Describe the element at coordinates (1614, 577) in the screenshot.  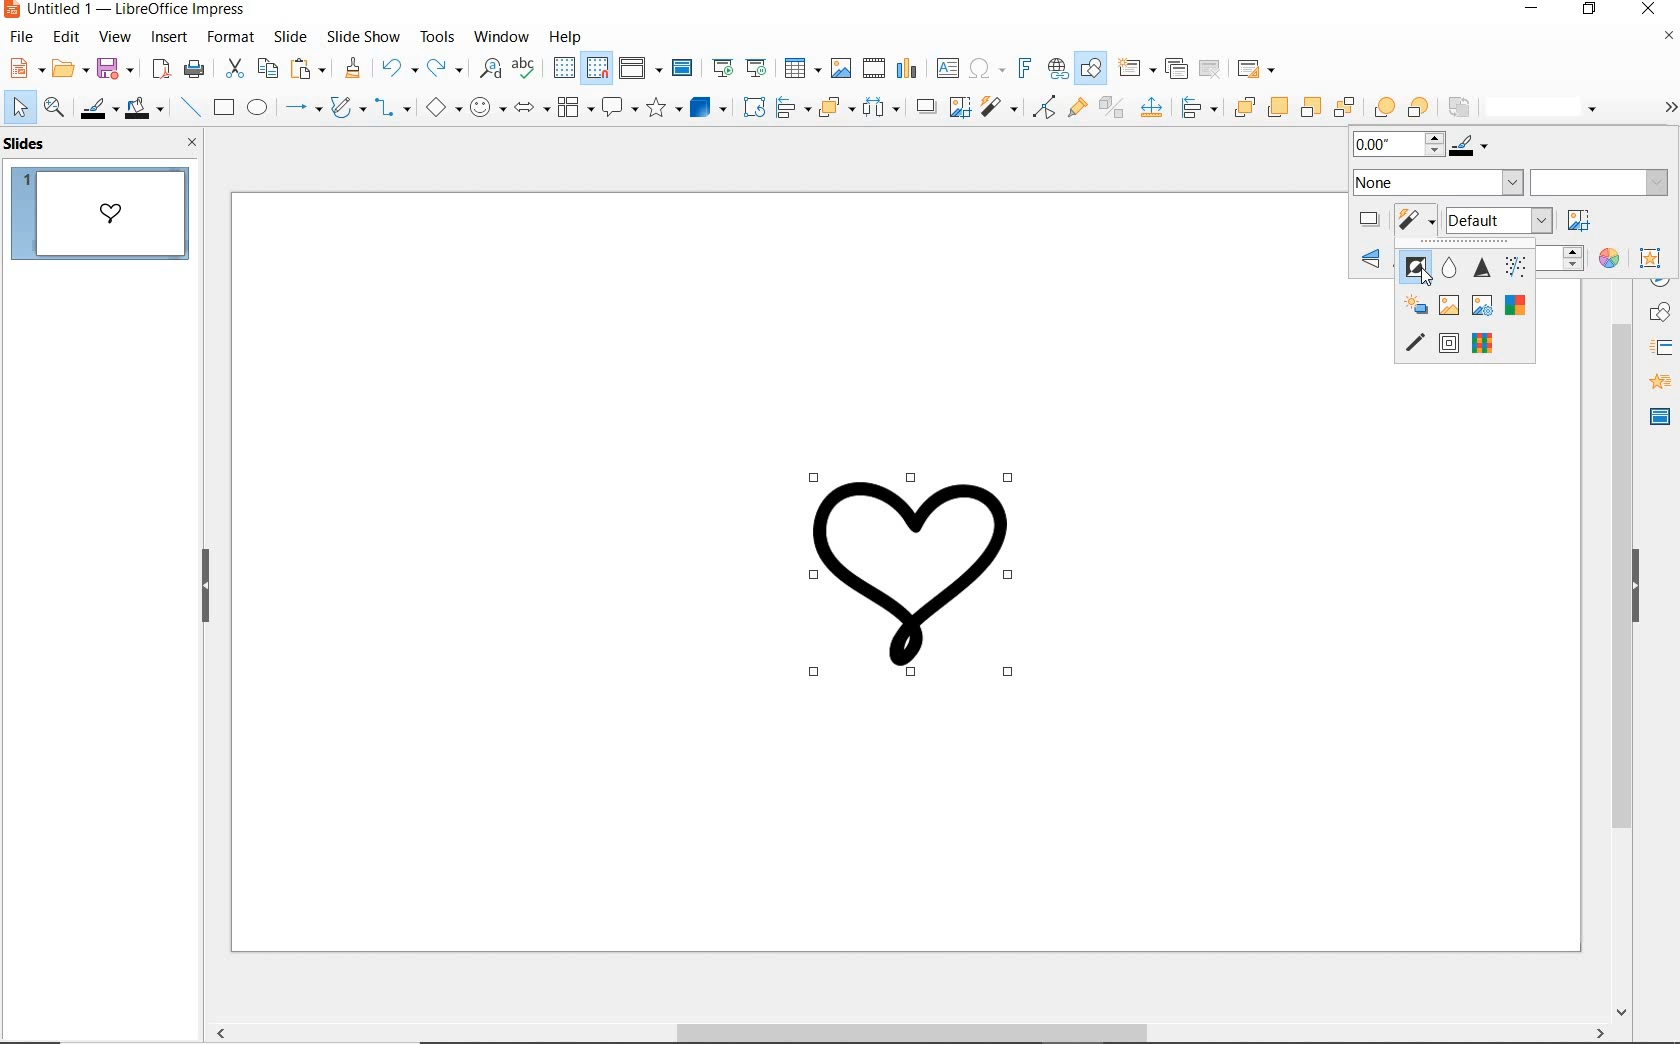
I see `Scroll` at that location.